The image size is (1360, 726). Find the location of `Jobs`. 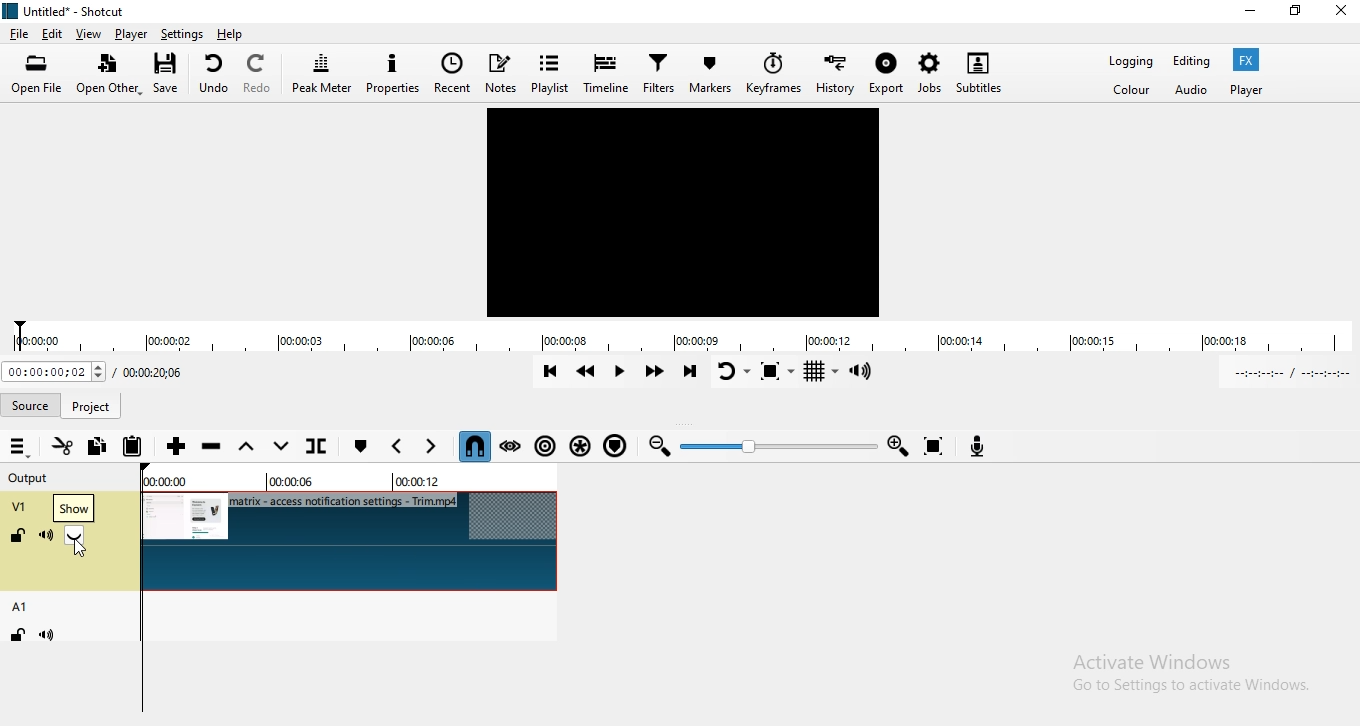

Jobs is located at coordinates (929, 75).